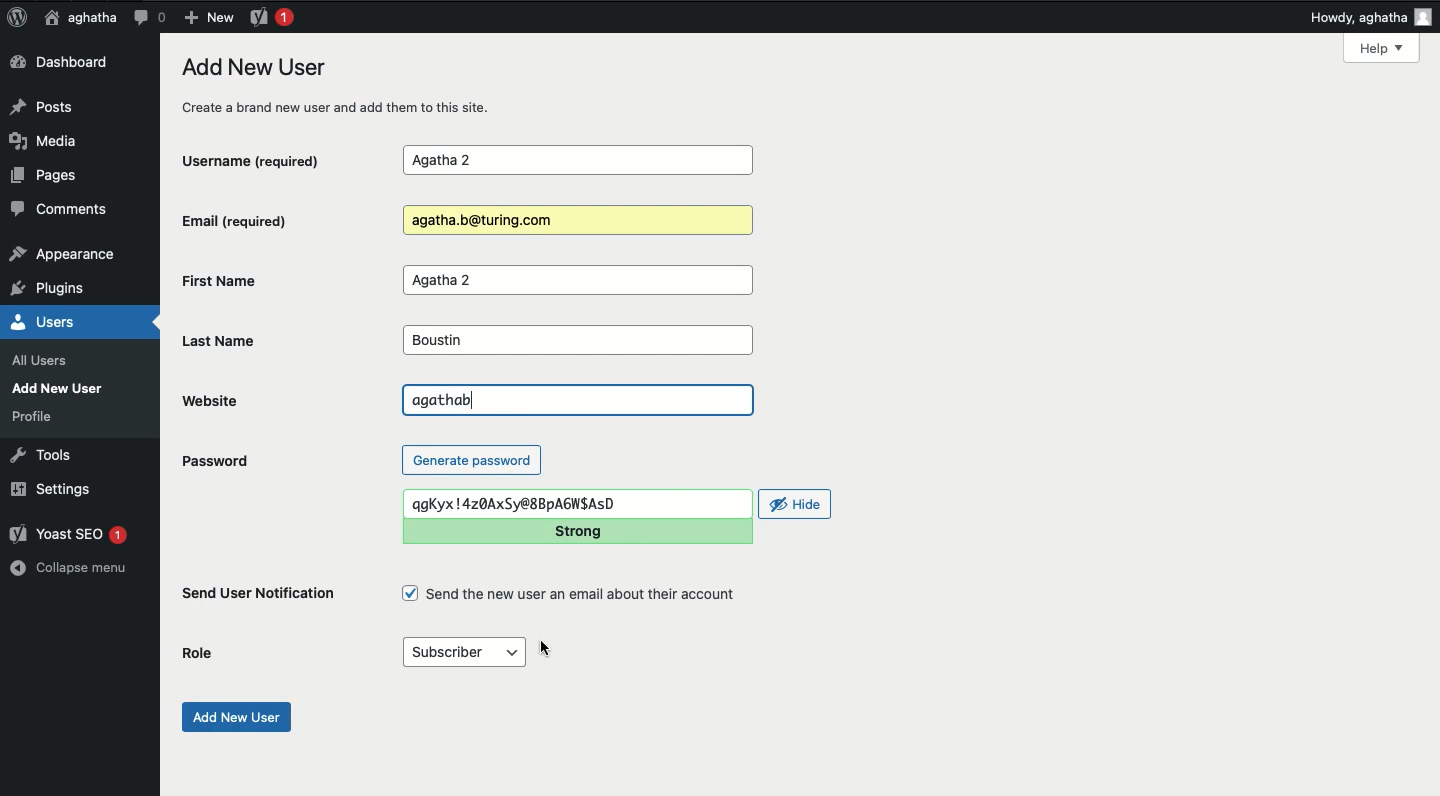 This screenshot has height=796, width=1440. Describe the element at coordinates (47, 105) in the screenshot. I see `Posts` at that location.